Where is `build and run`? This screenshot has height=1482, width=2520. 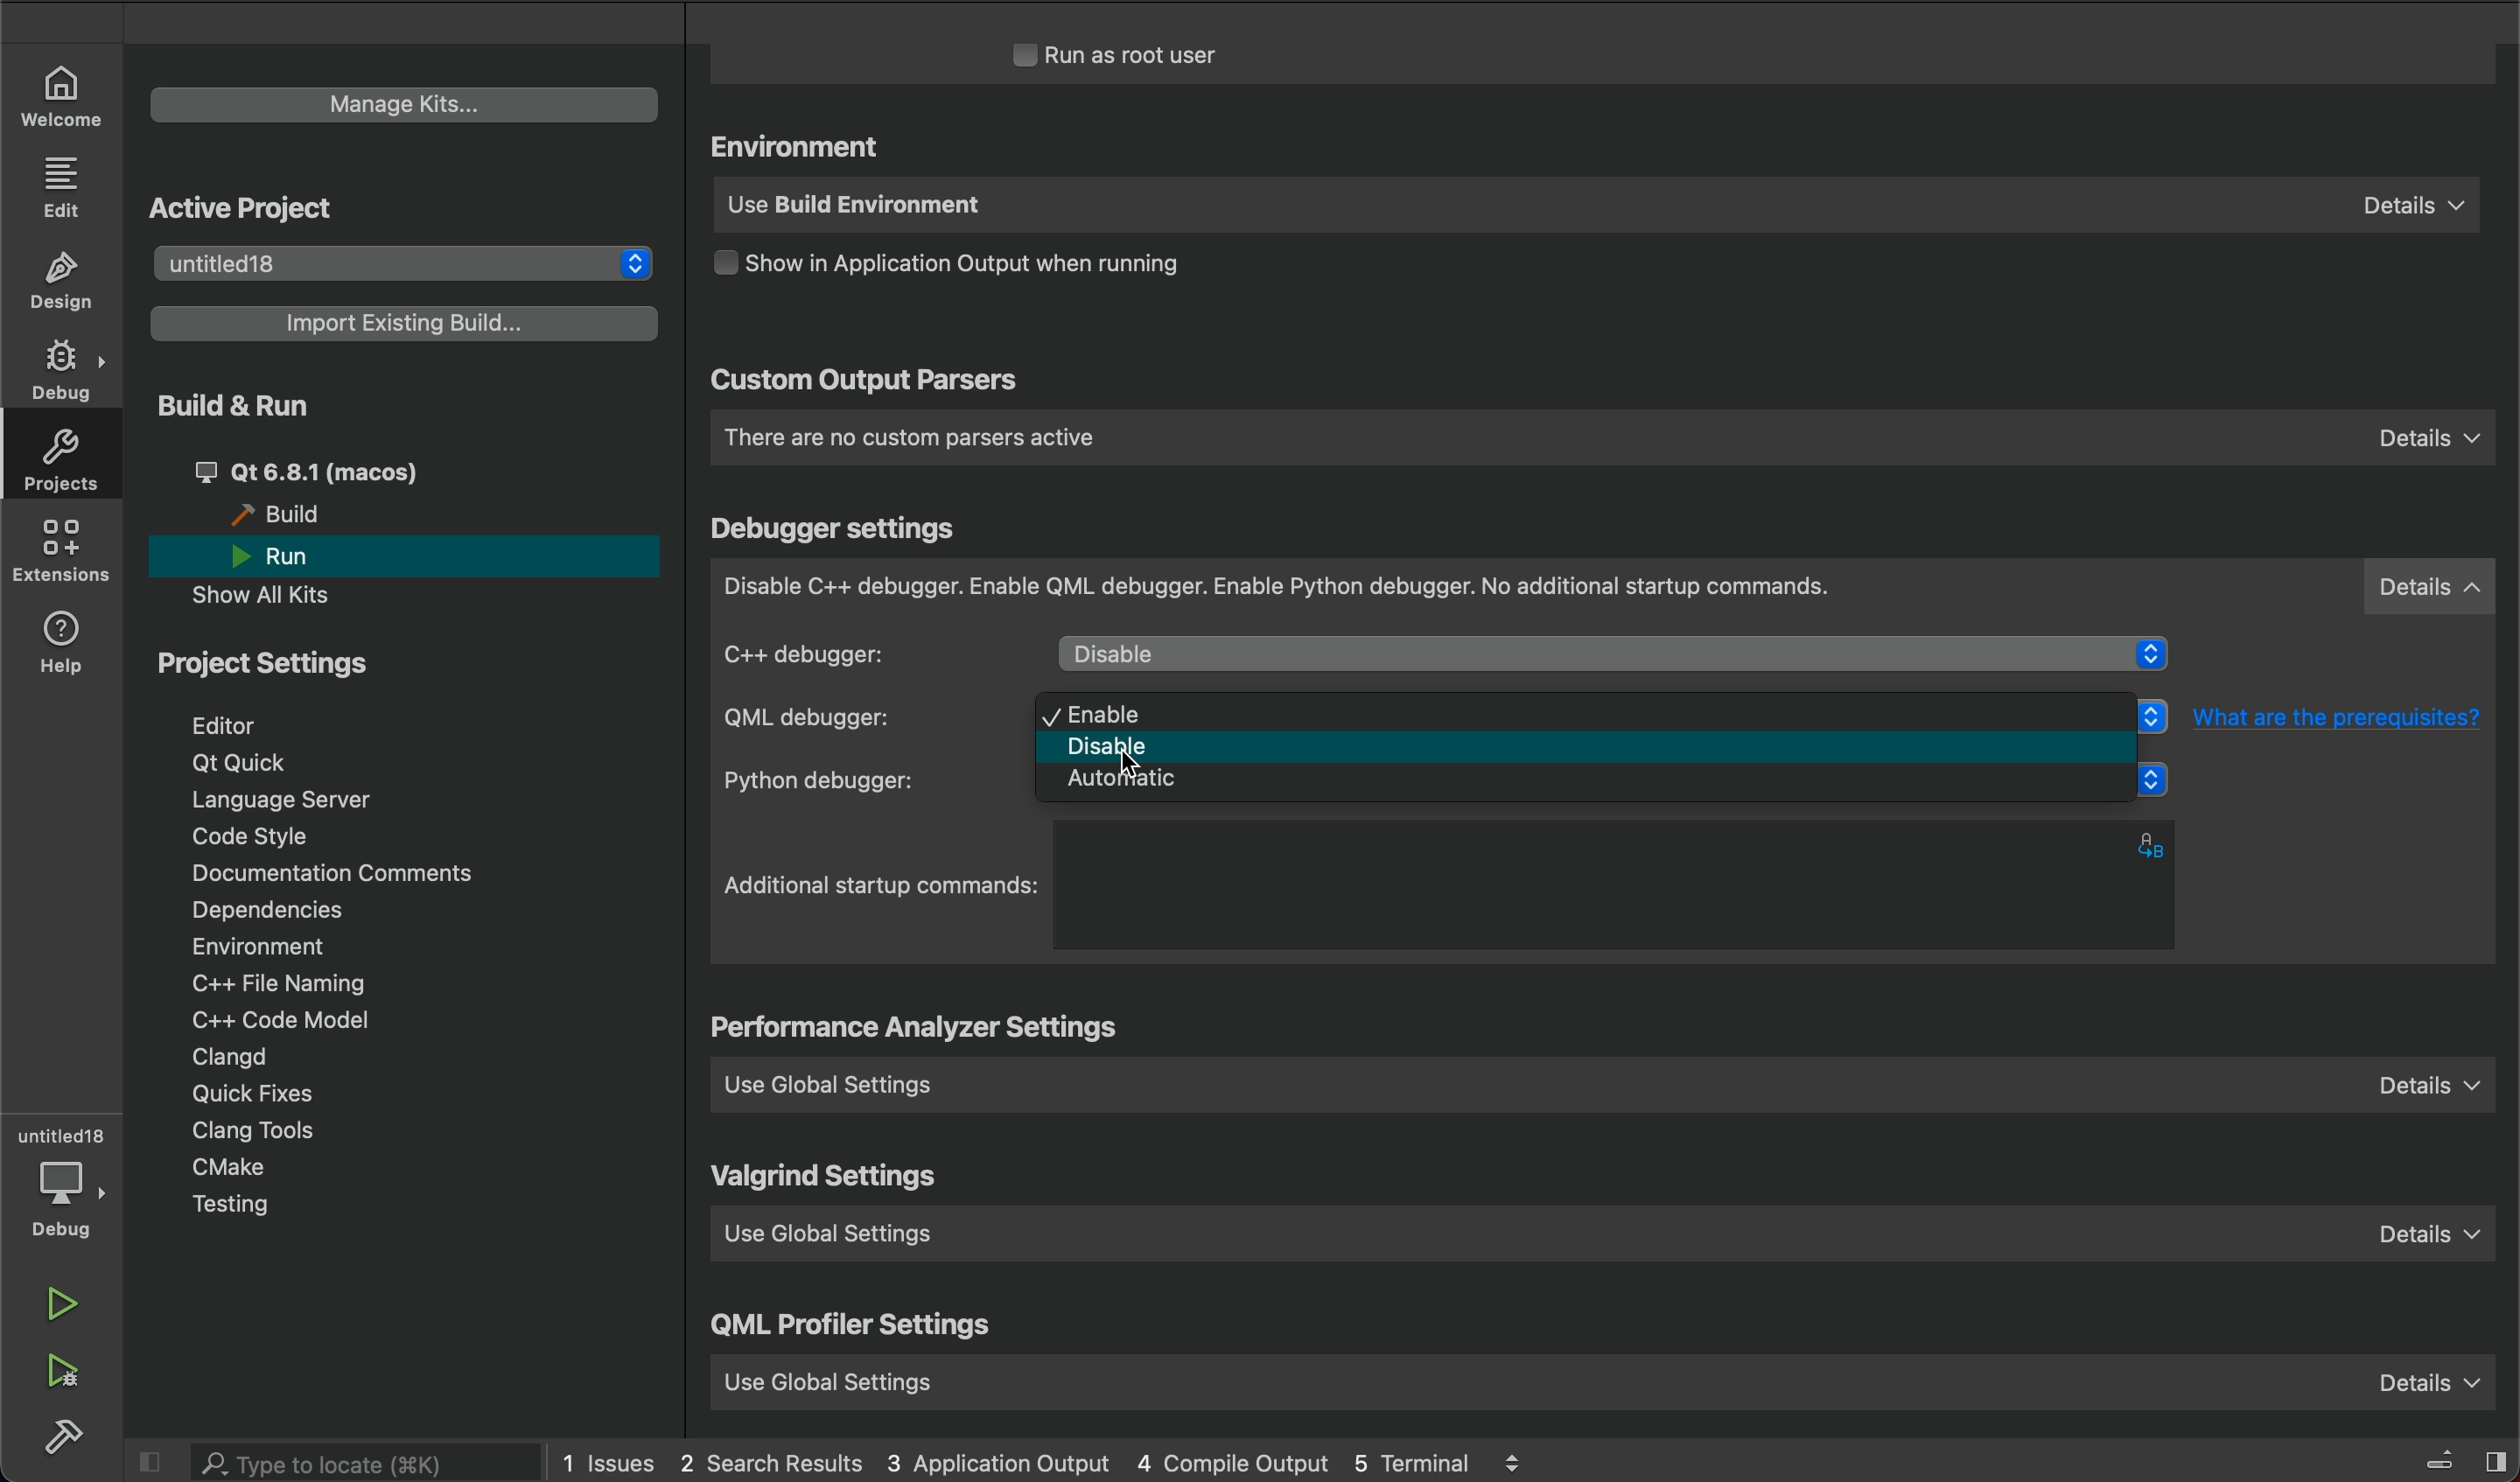
build and run is located at coordinates (229, 404).